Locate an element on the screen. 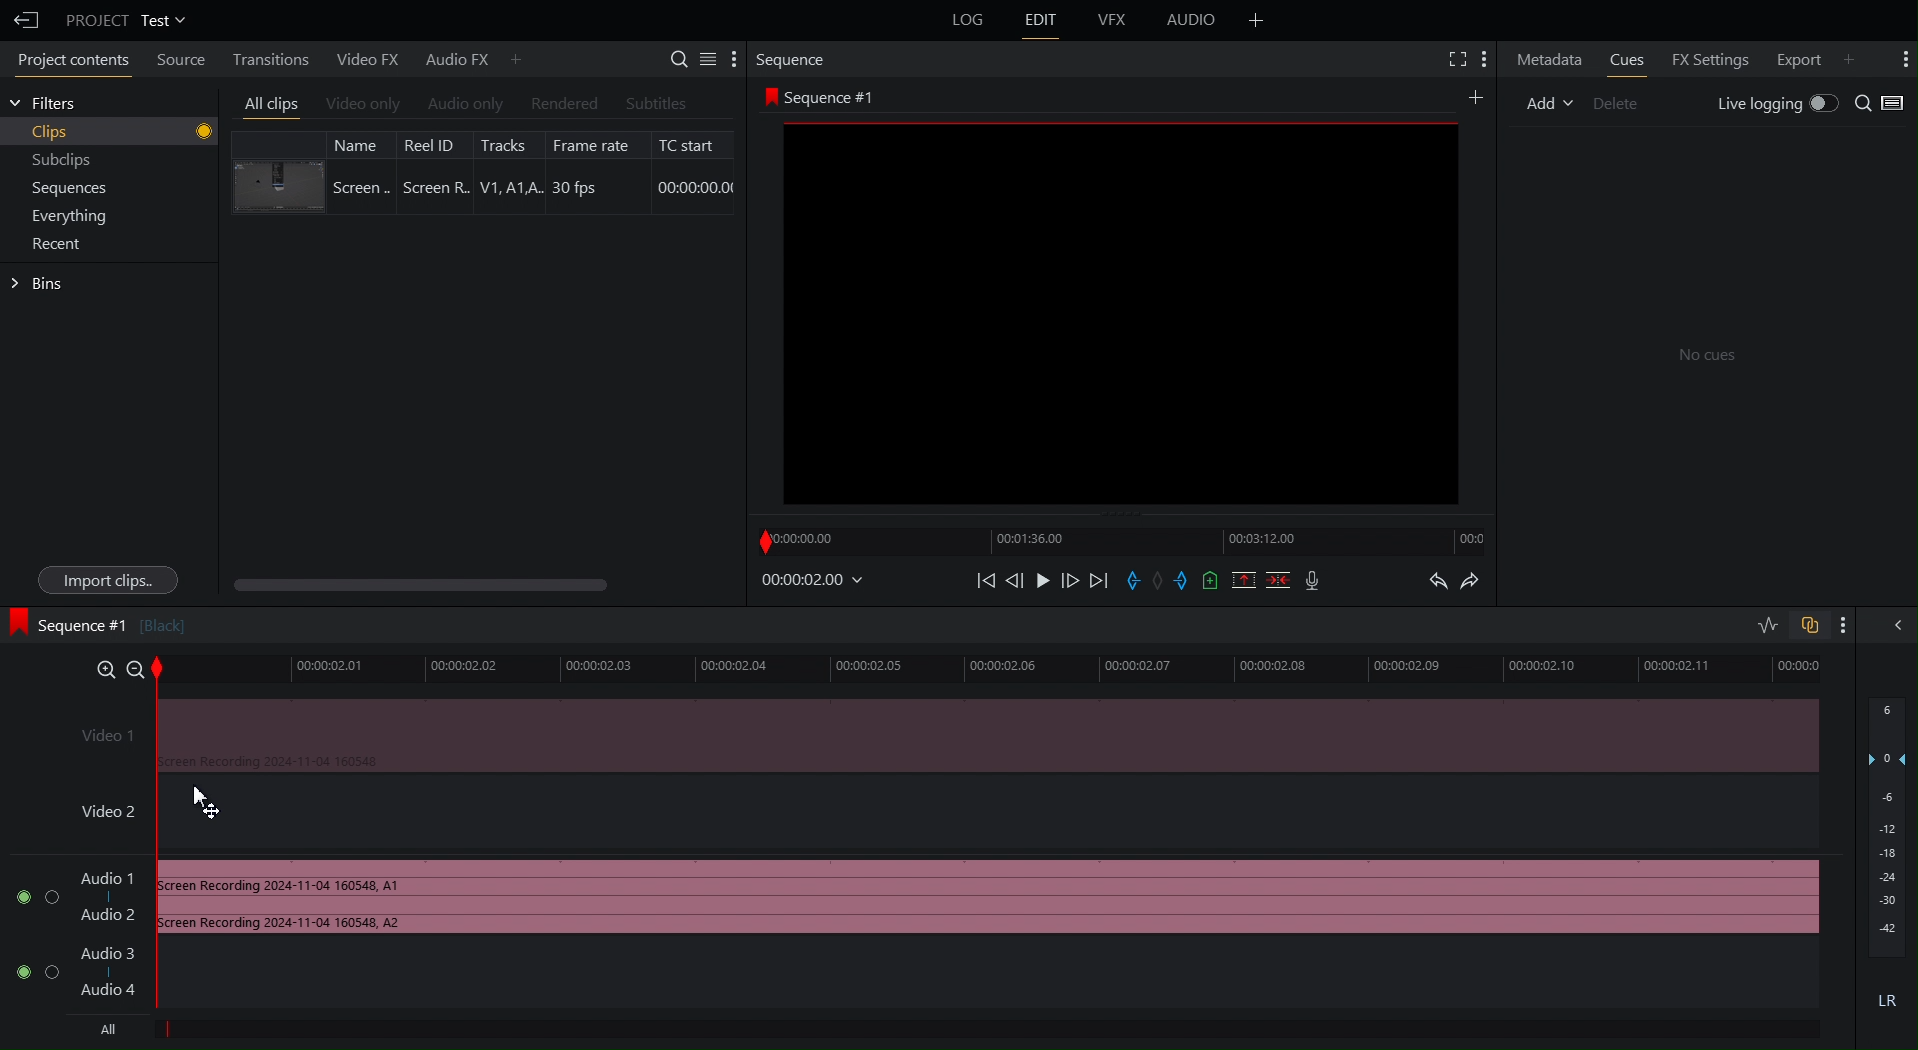 The height and width of the screenshot is (1050, 1918). Project Contents is located at coordinates (72, 59).